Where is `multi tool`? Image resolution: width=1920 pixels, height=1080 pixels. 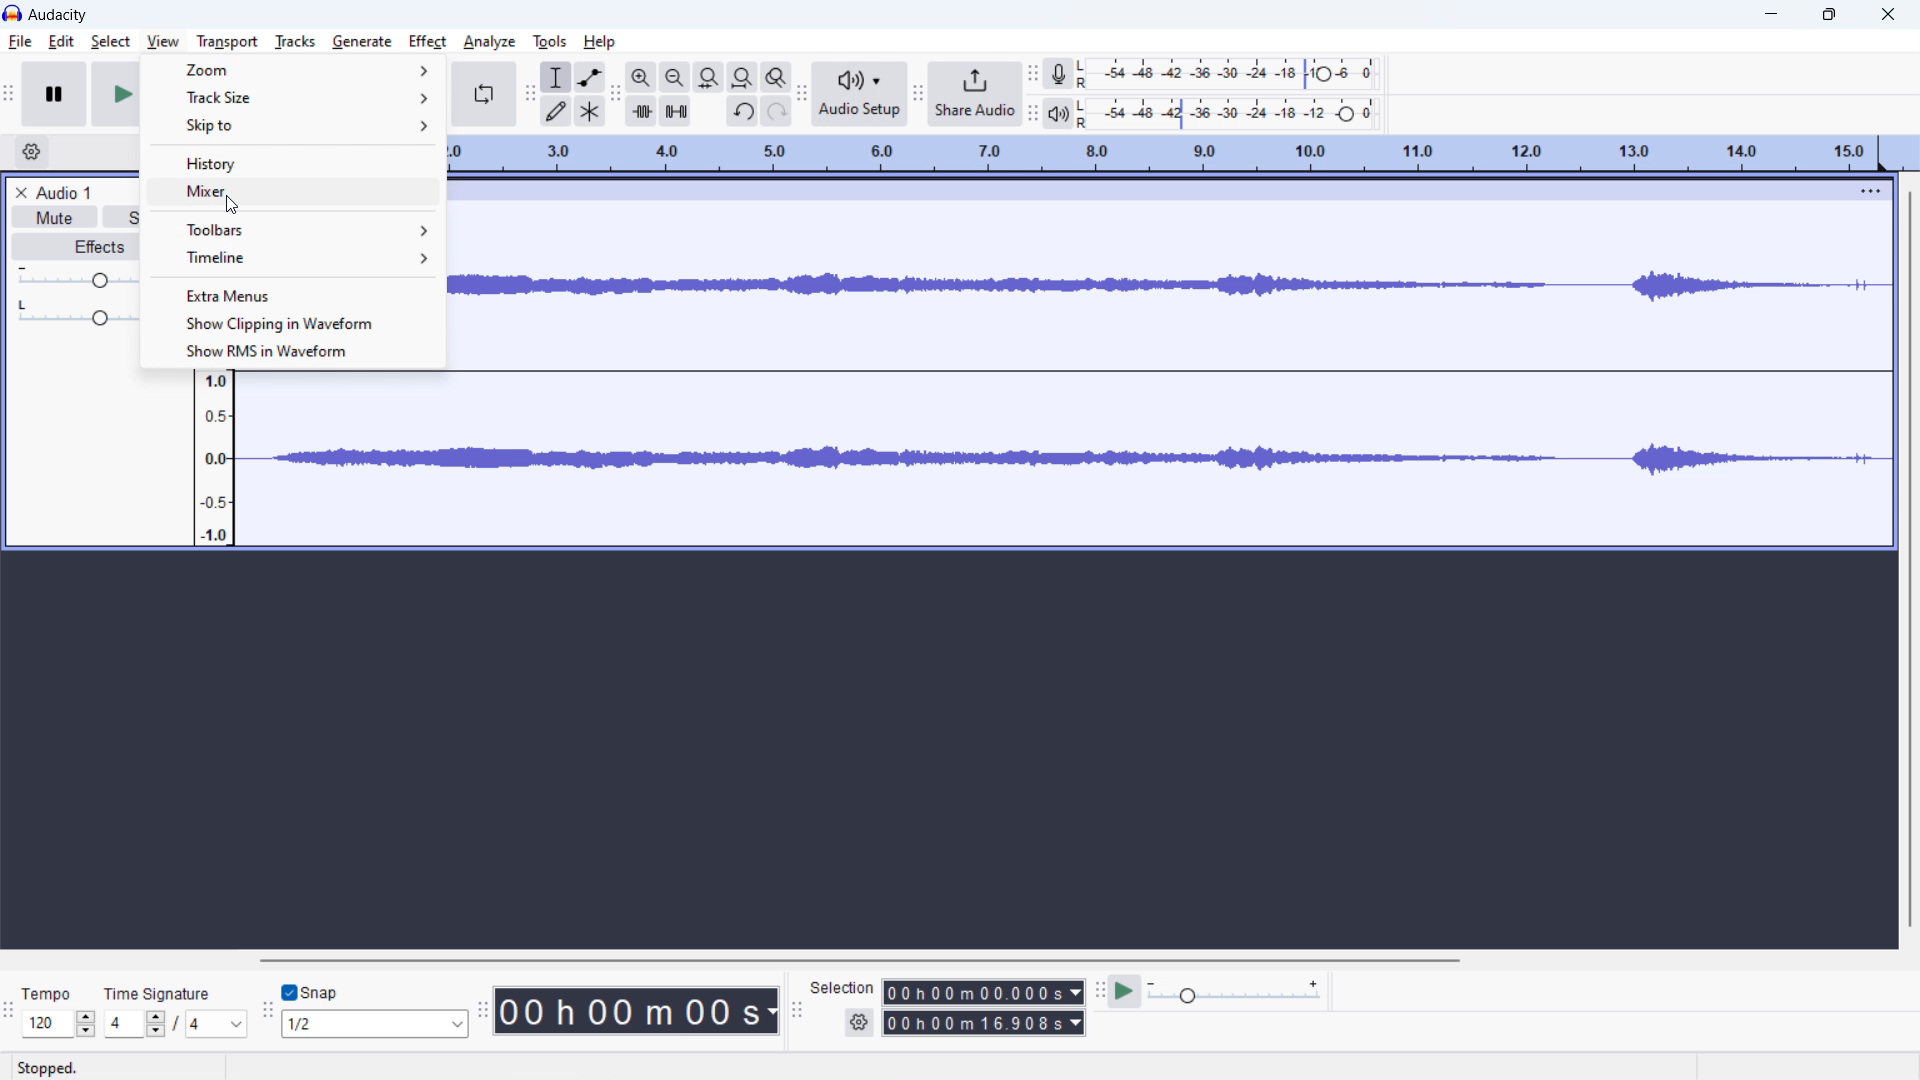 multi tool is located at coordinates (590, 111).